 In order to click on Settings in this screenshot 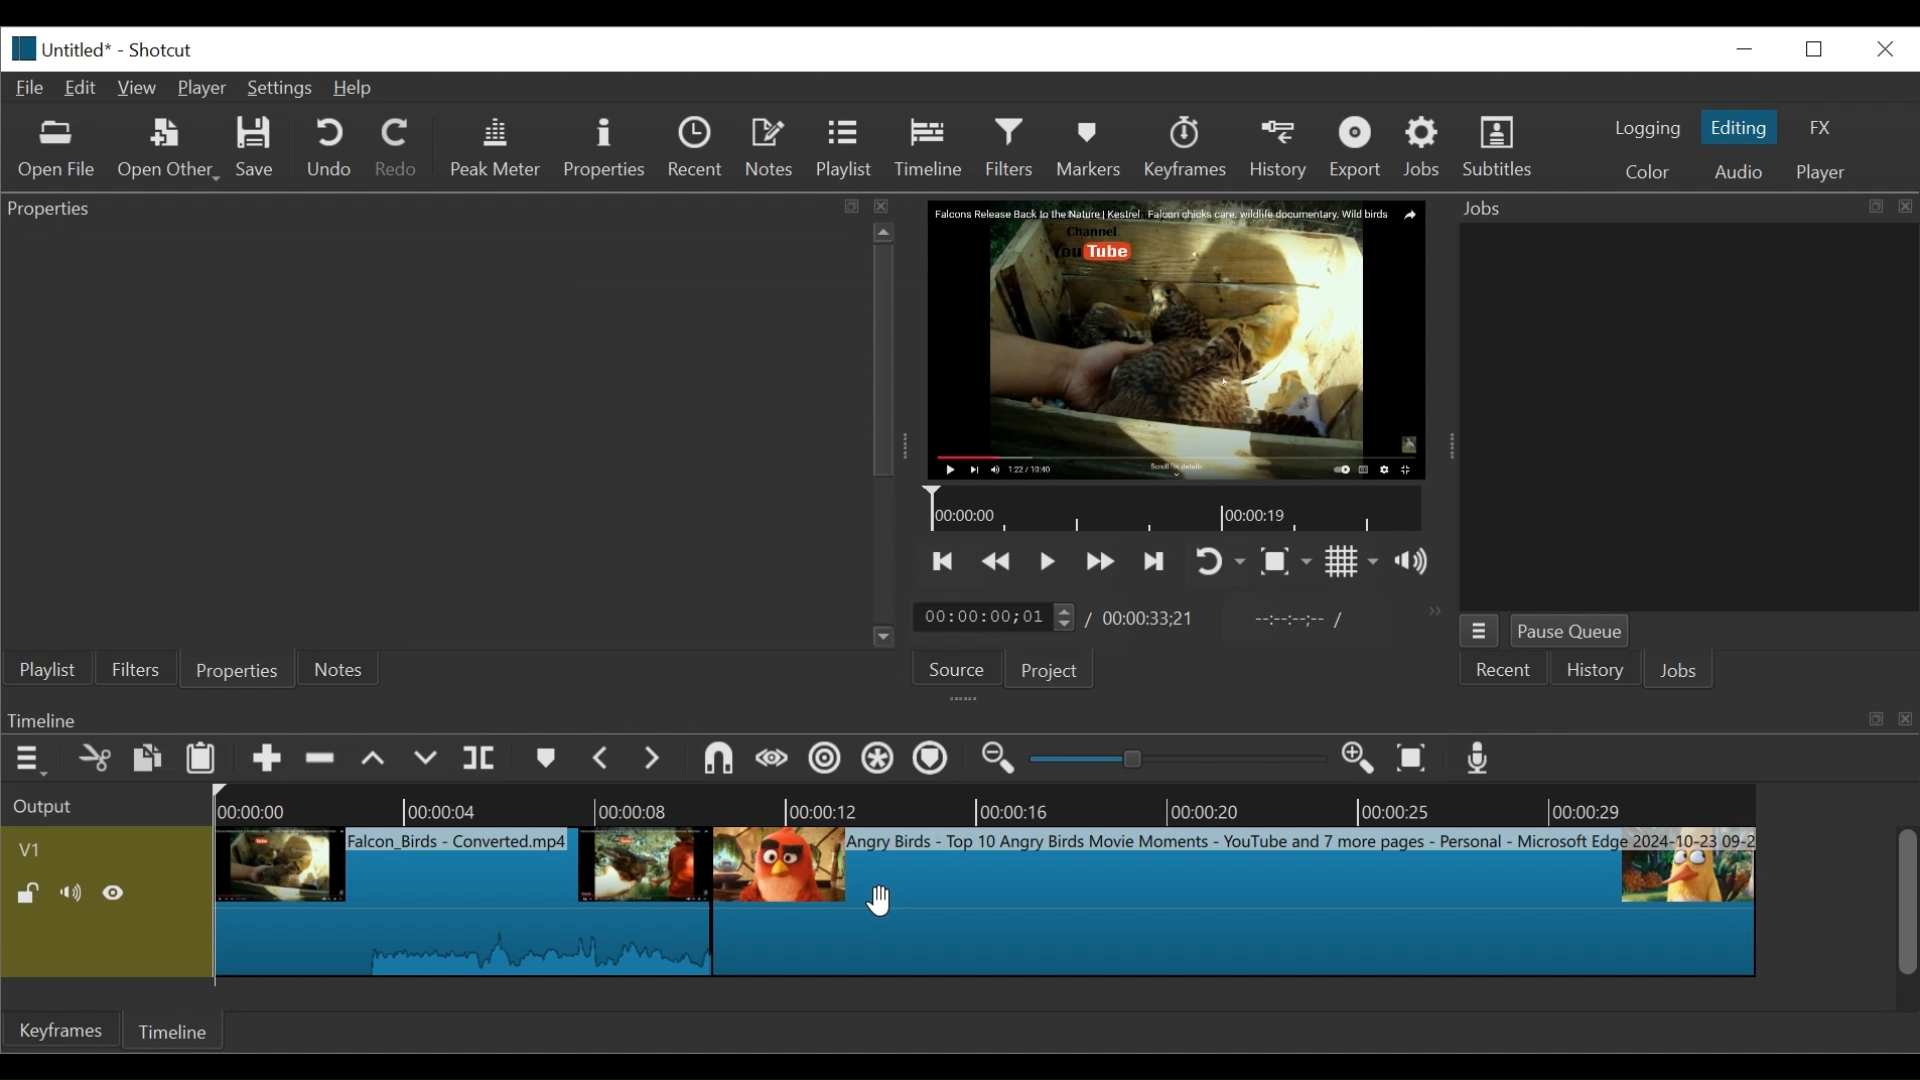, I will do `click(280, 87)`.